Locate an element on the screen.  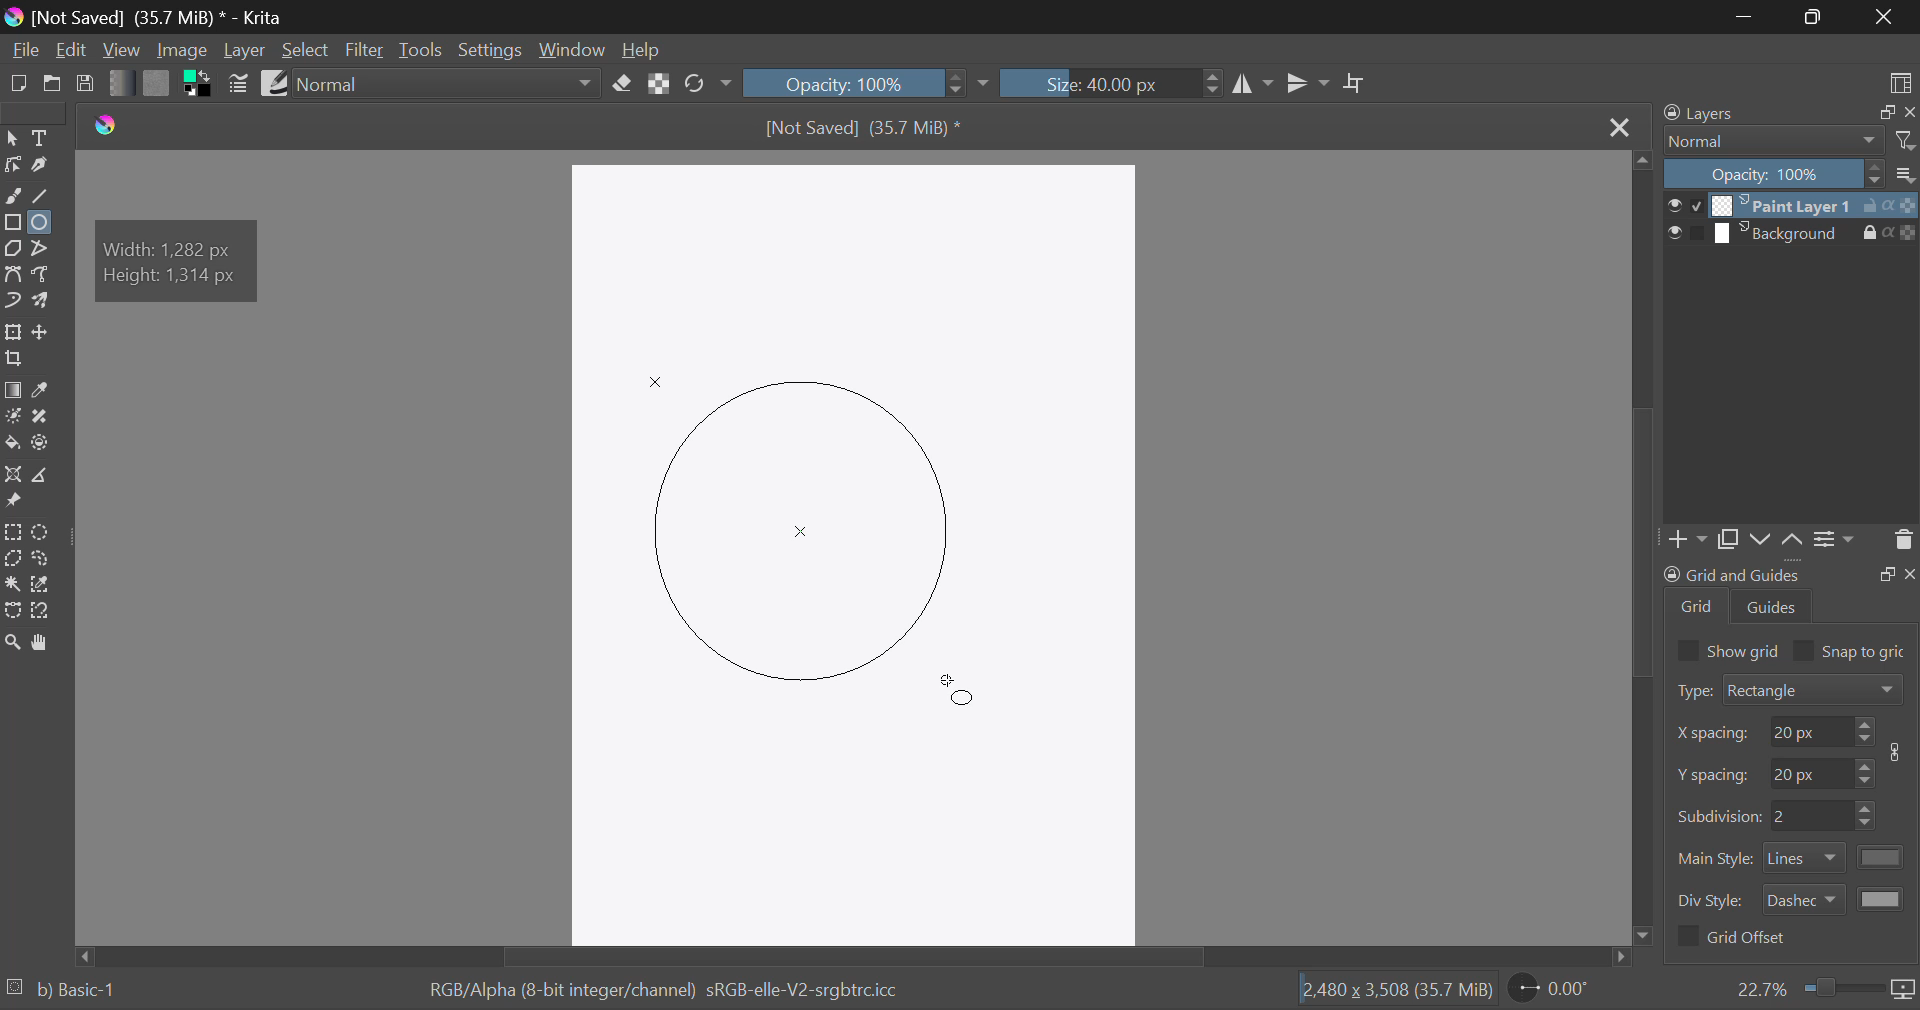
Save is located at coordinates (86, 86).